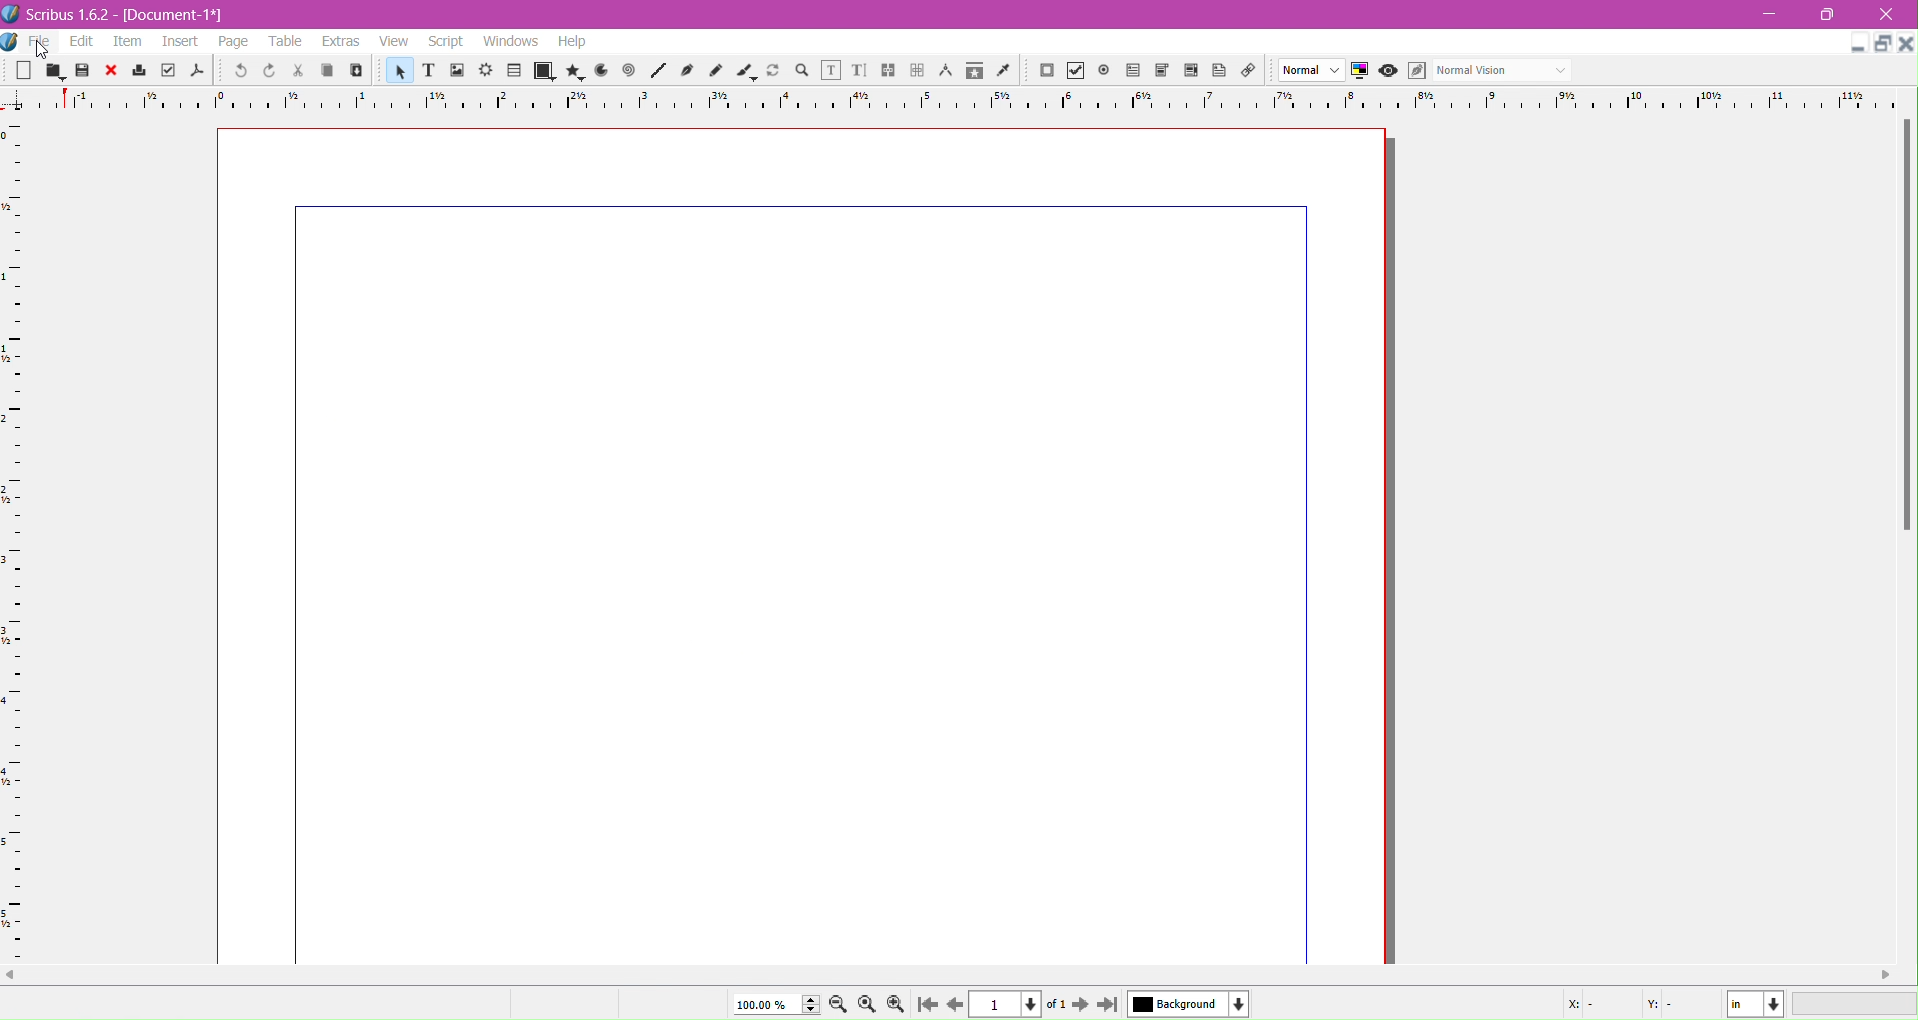  What do you see at coordinates (1416, 71) in the screenshot?
I see `edit preview mode` at bounding box center [1416, 71].